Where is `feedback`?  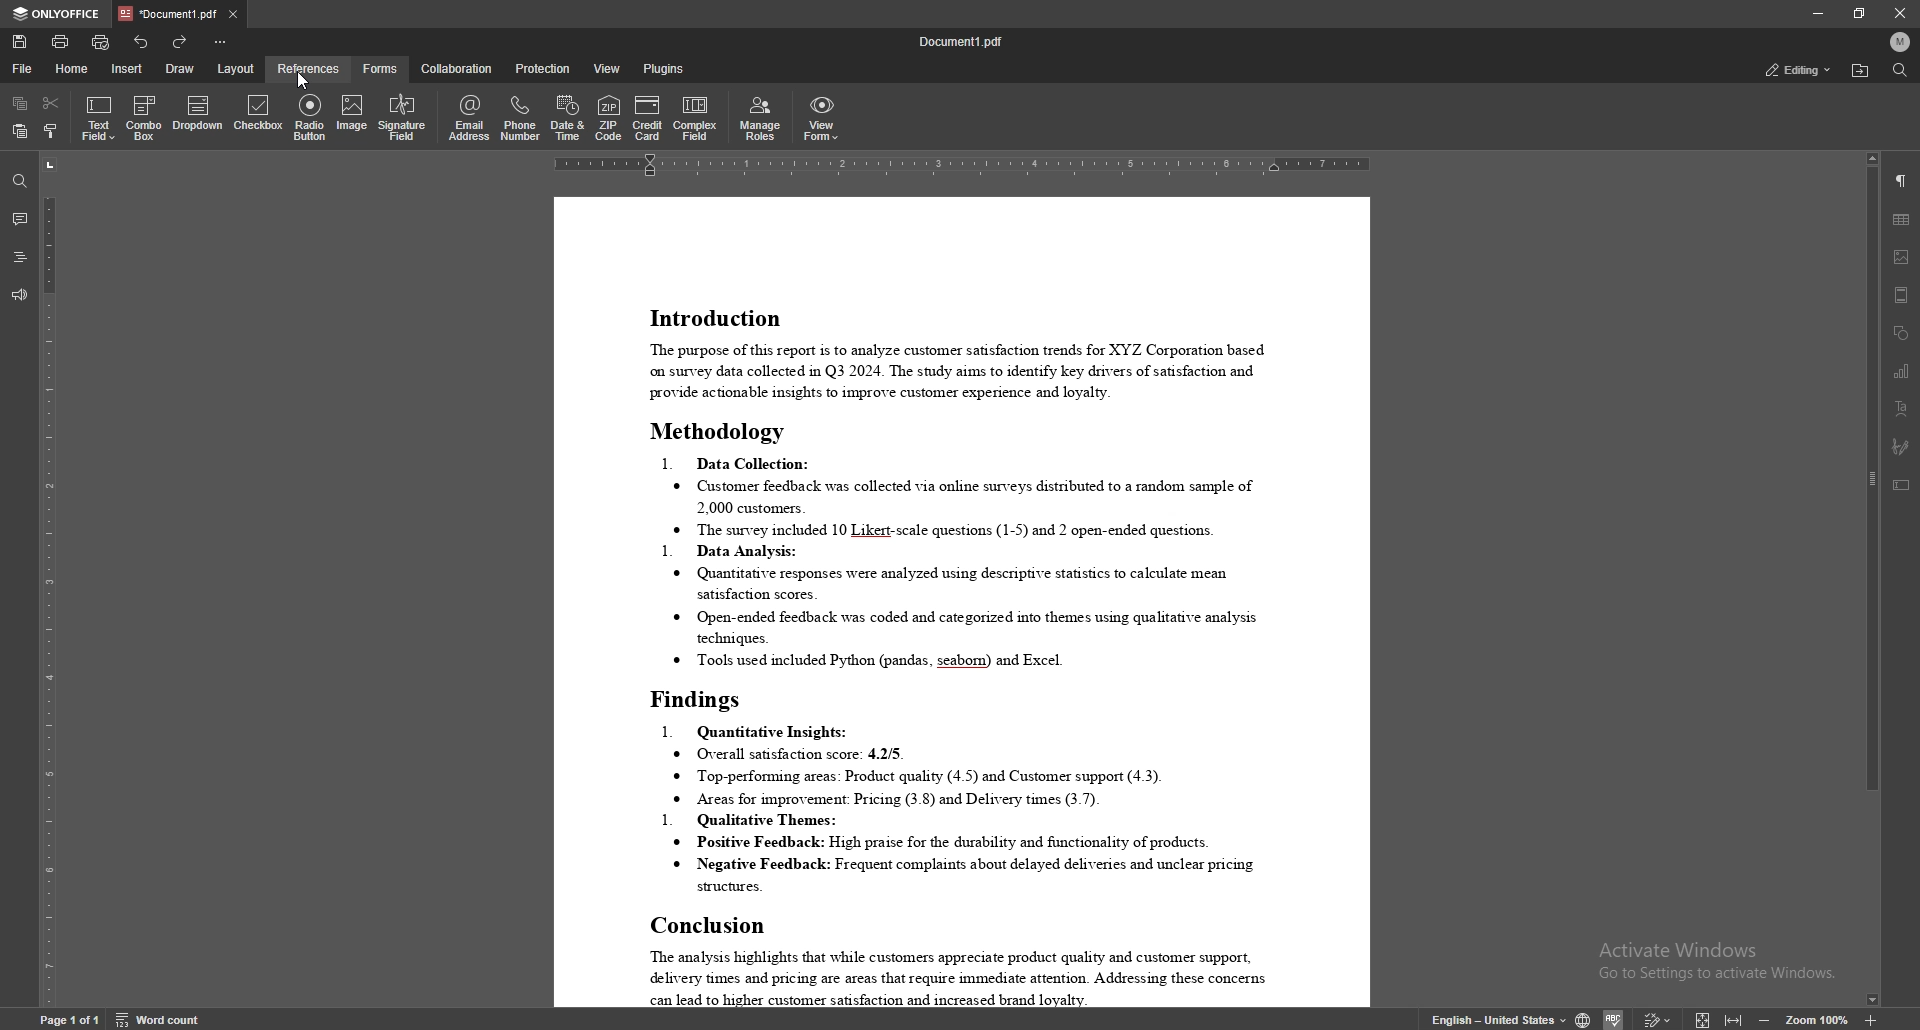
feedback is located at coordinates (20, 295).